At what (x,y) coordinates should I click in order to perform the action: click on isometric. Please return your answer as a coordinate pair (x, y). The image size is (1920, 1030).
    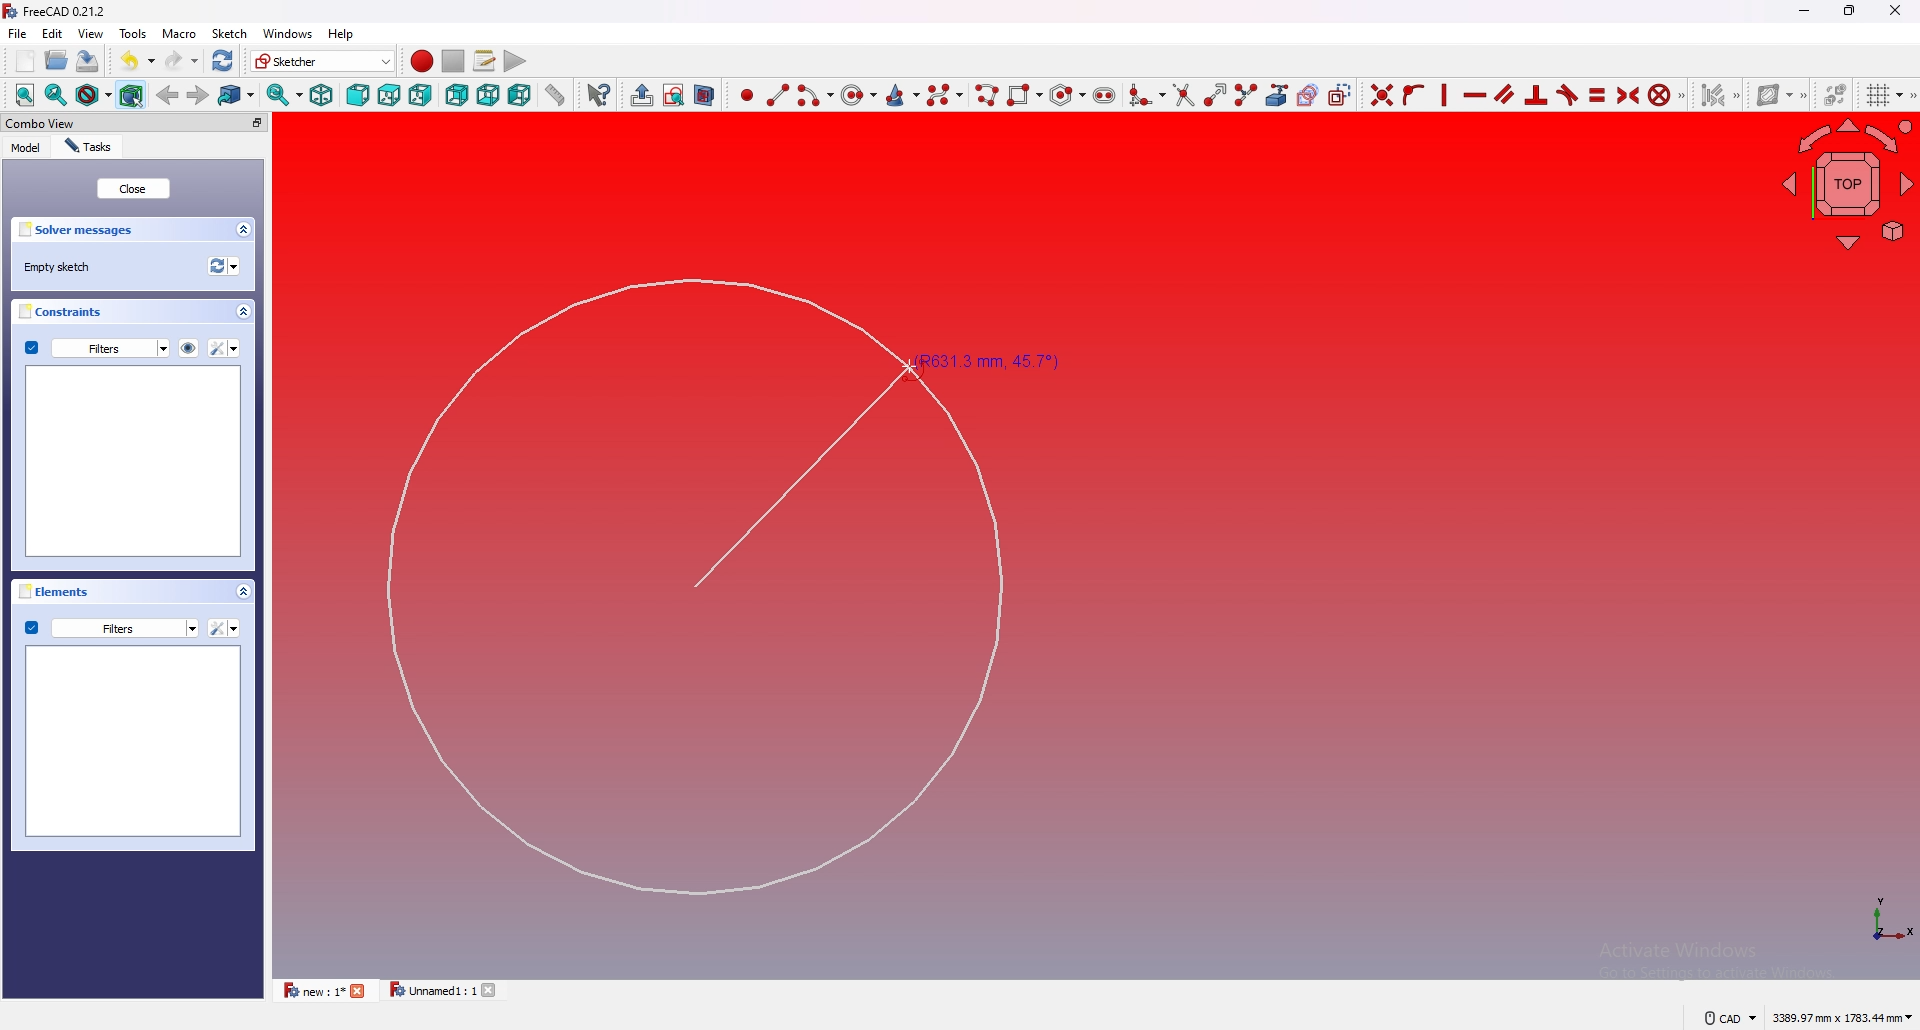
    Looking at the image, I should click on (321, 94).